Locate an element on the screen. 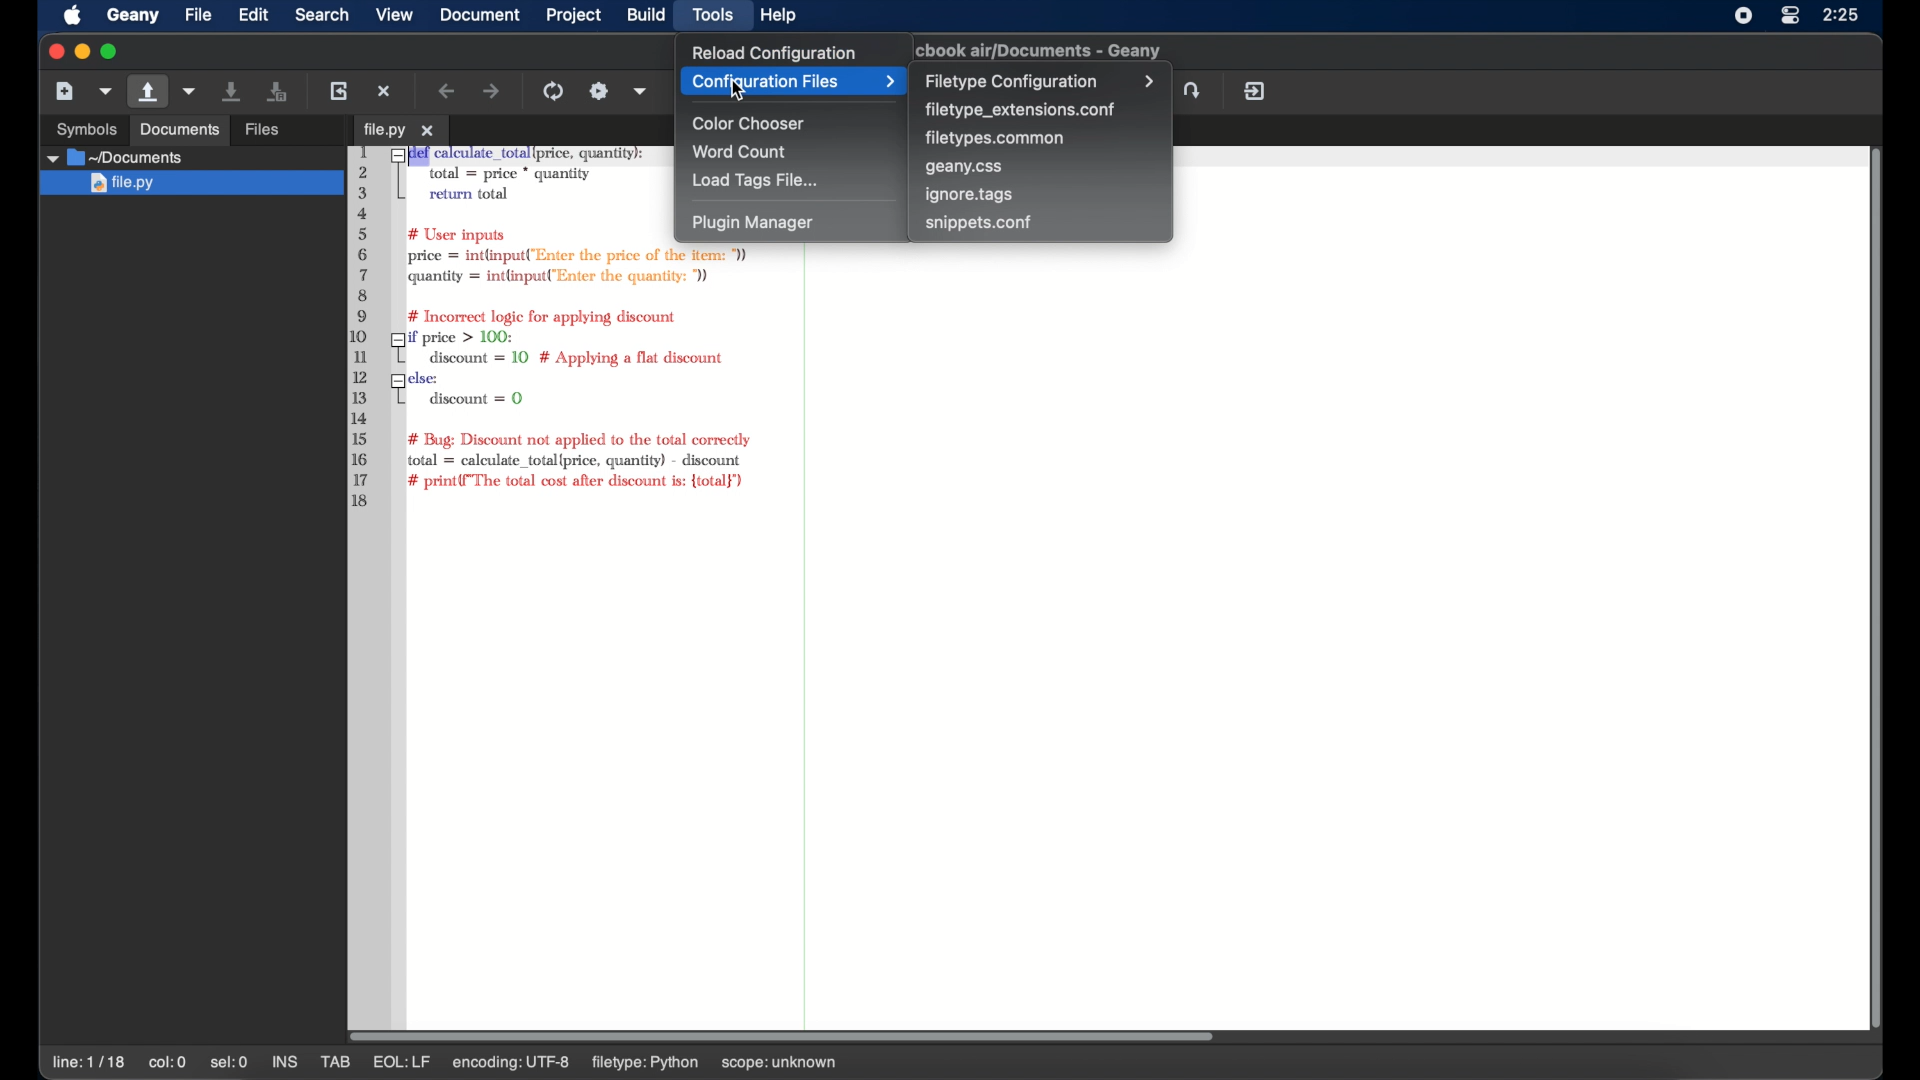 This screenshot has height=1080, width=1920. maximize is located at coordinates (110, 52).